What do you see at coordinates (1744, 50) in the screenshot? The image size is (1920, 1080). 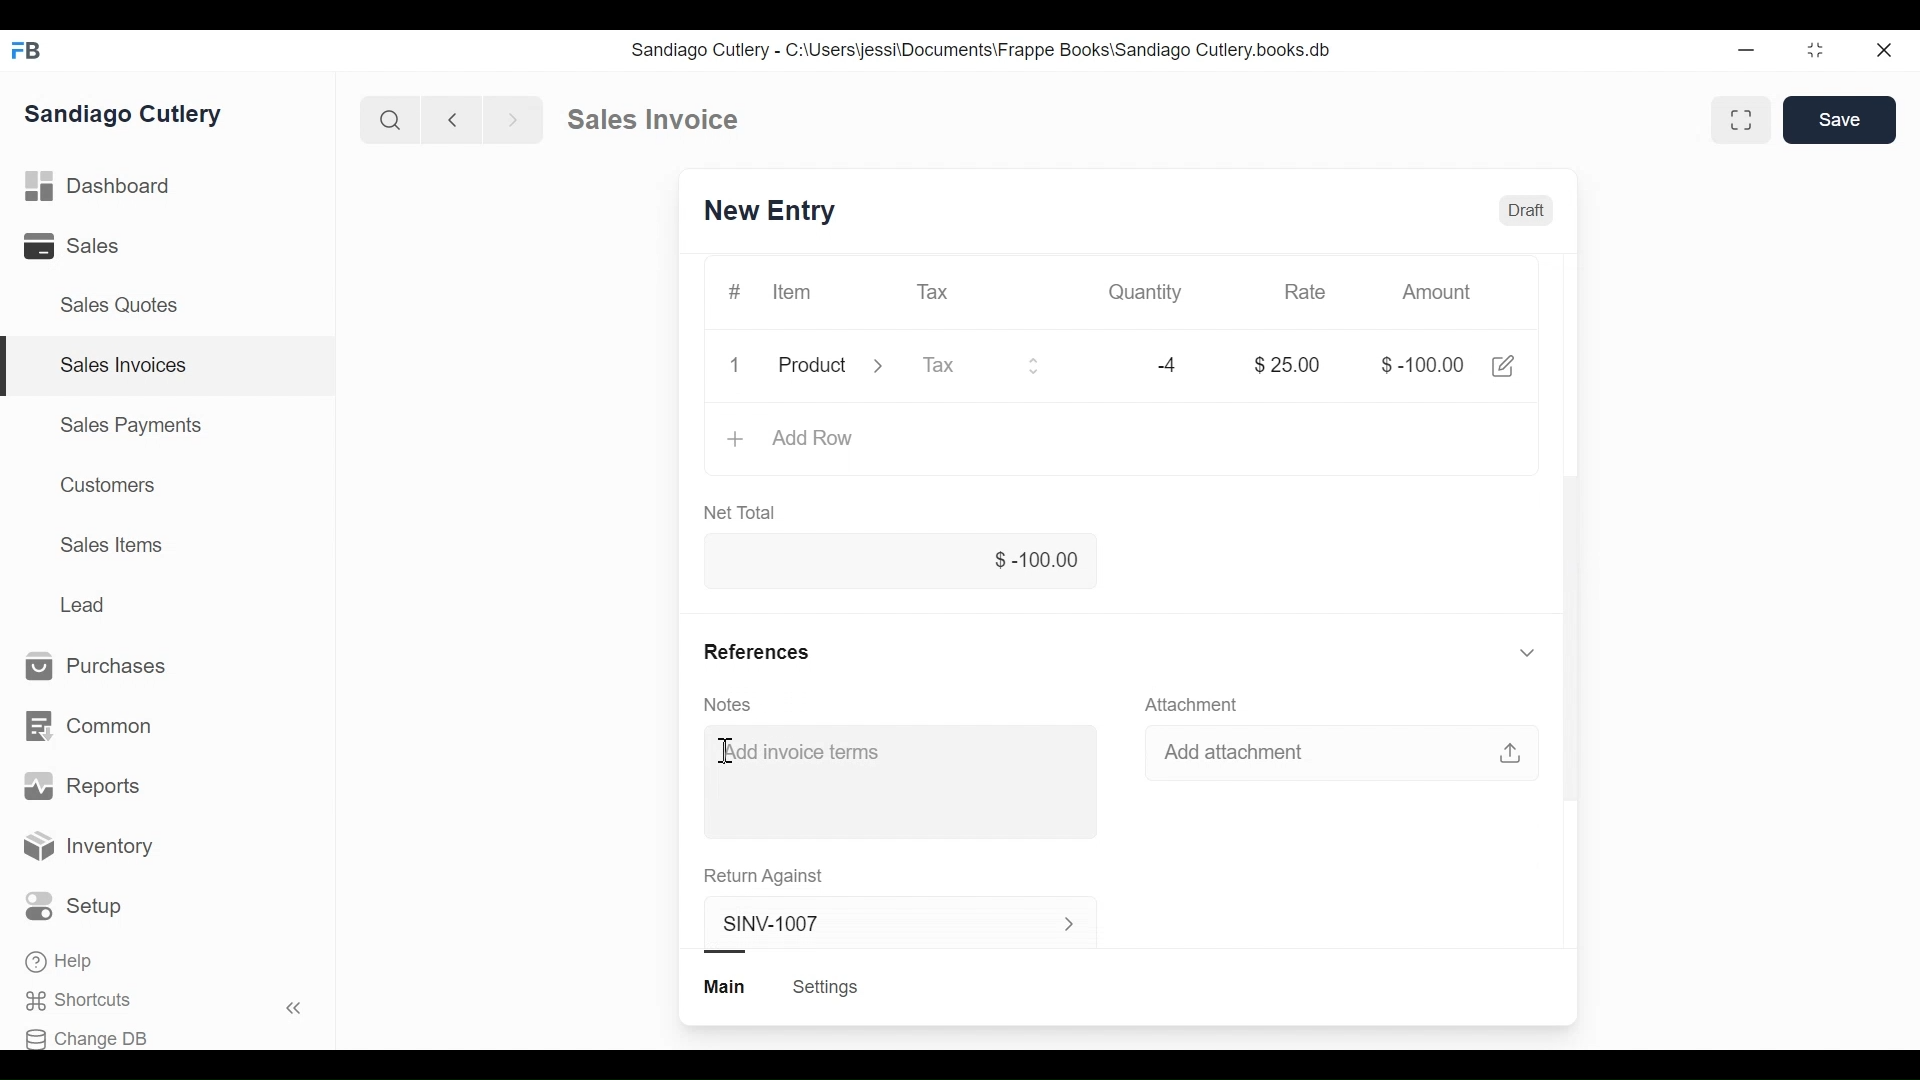 I see `Minimize` at bounding box center [1744, 50].